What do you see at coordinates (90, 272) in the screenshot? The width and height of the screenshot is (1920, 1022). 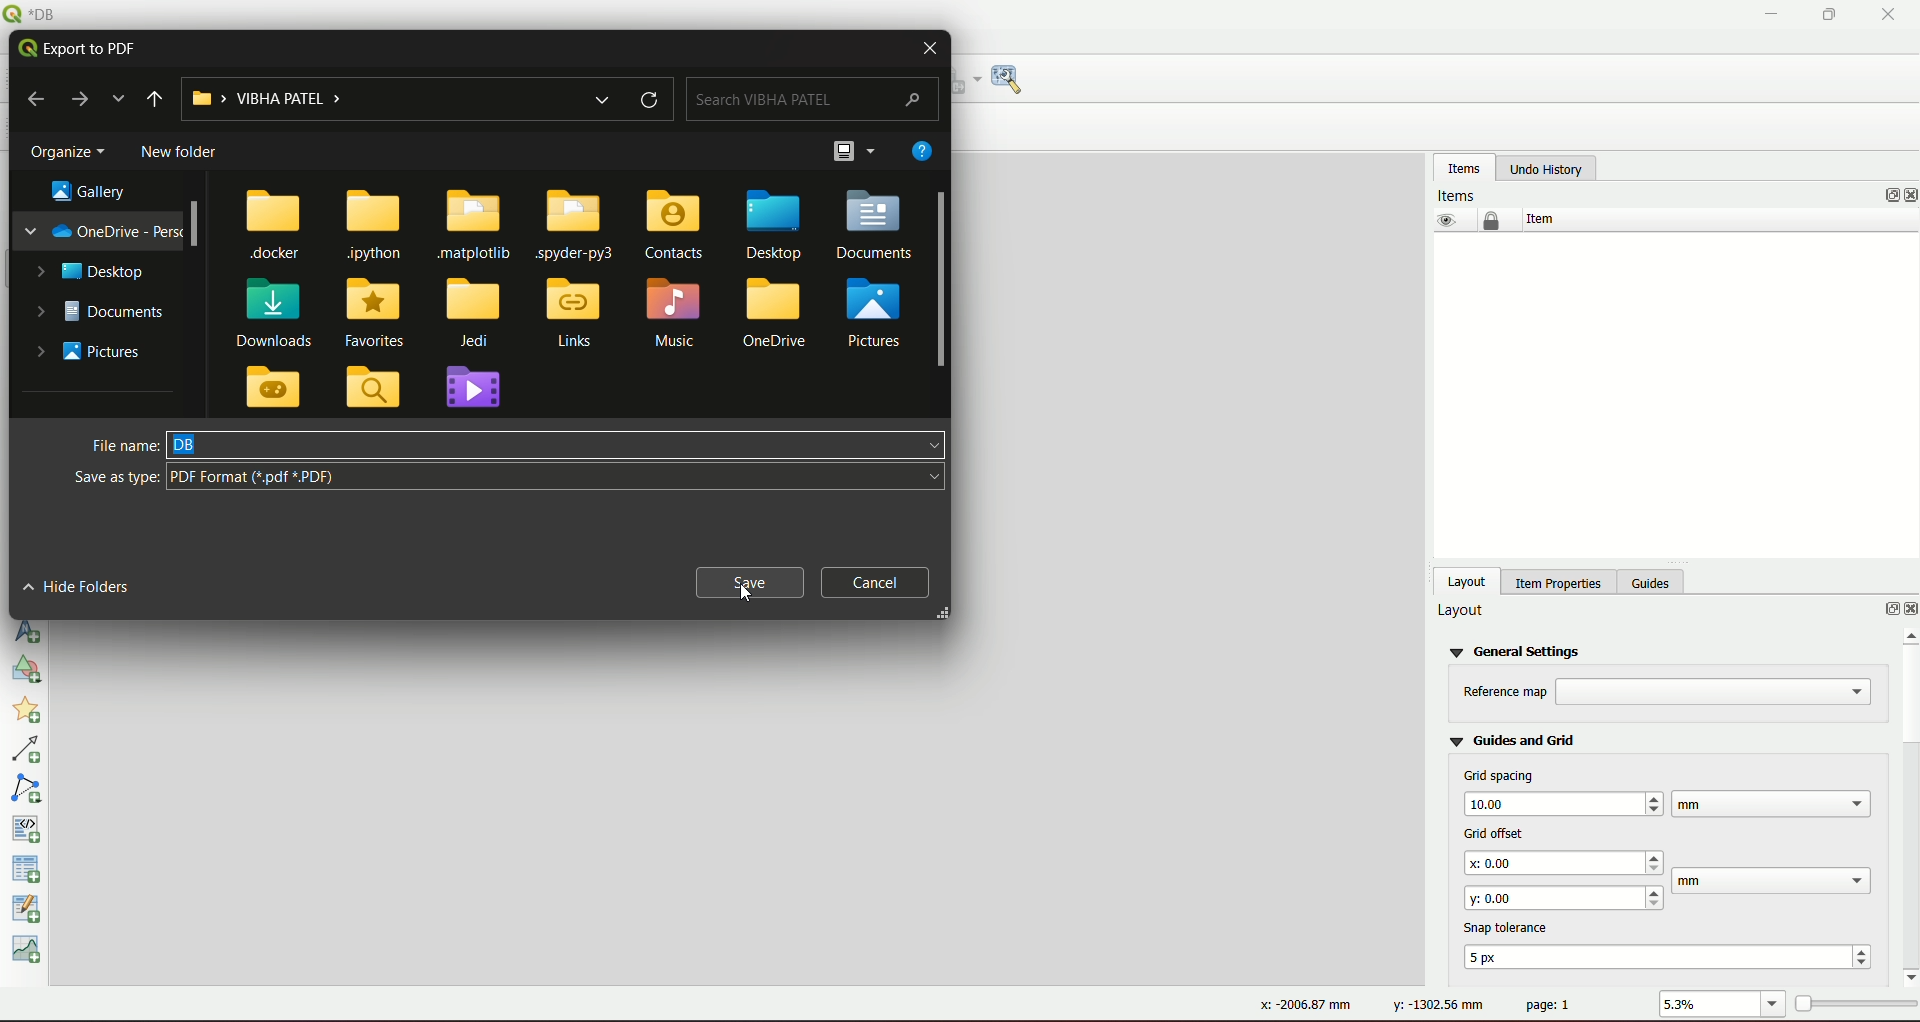 I see `desktop` at bounding box center [90, 272].